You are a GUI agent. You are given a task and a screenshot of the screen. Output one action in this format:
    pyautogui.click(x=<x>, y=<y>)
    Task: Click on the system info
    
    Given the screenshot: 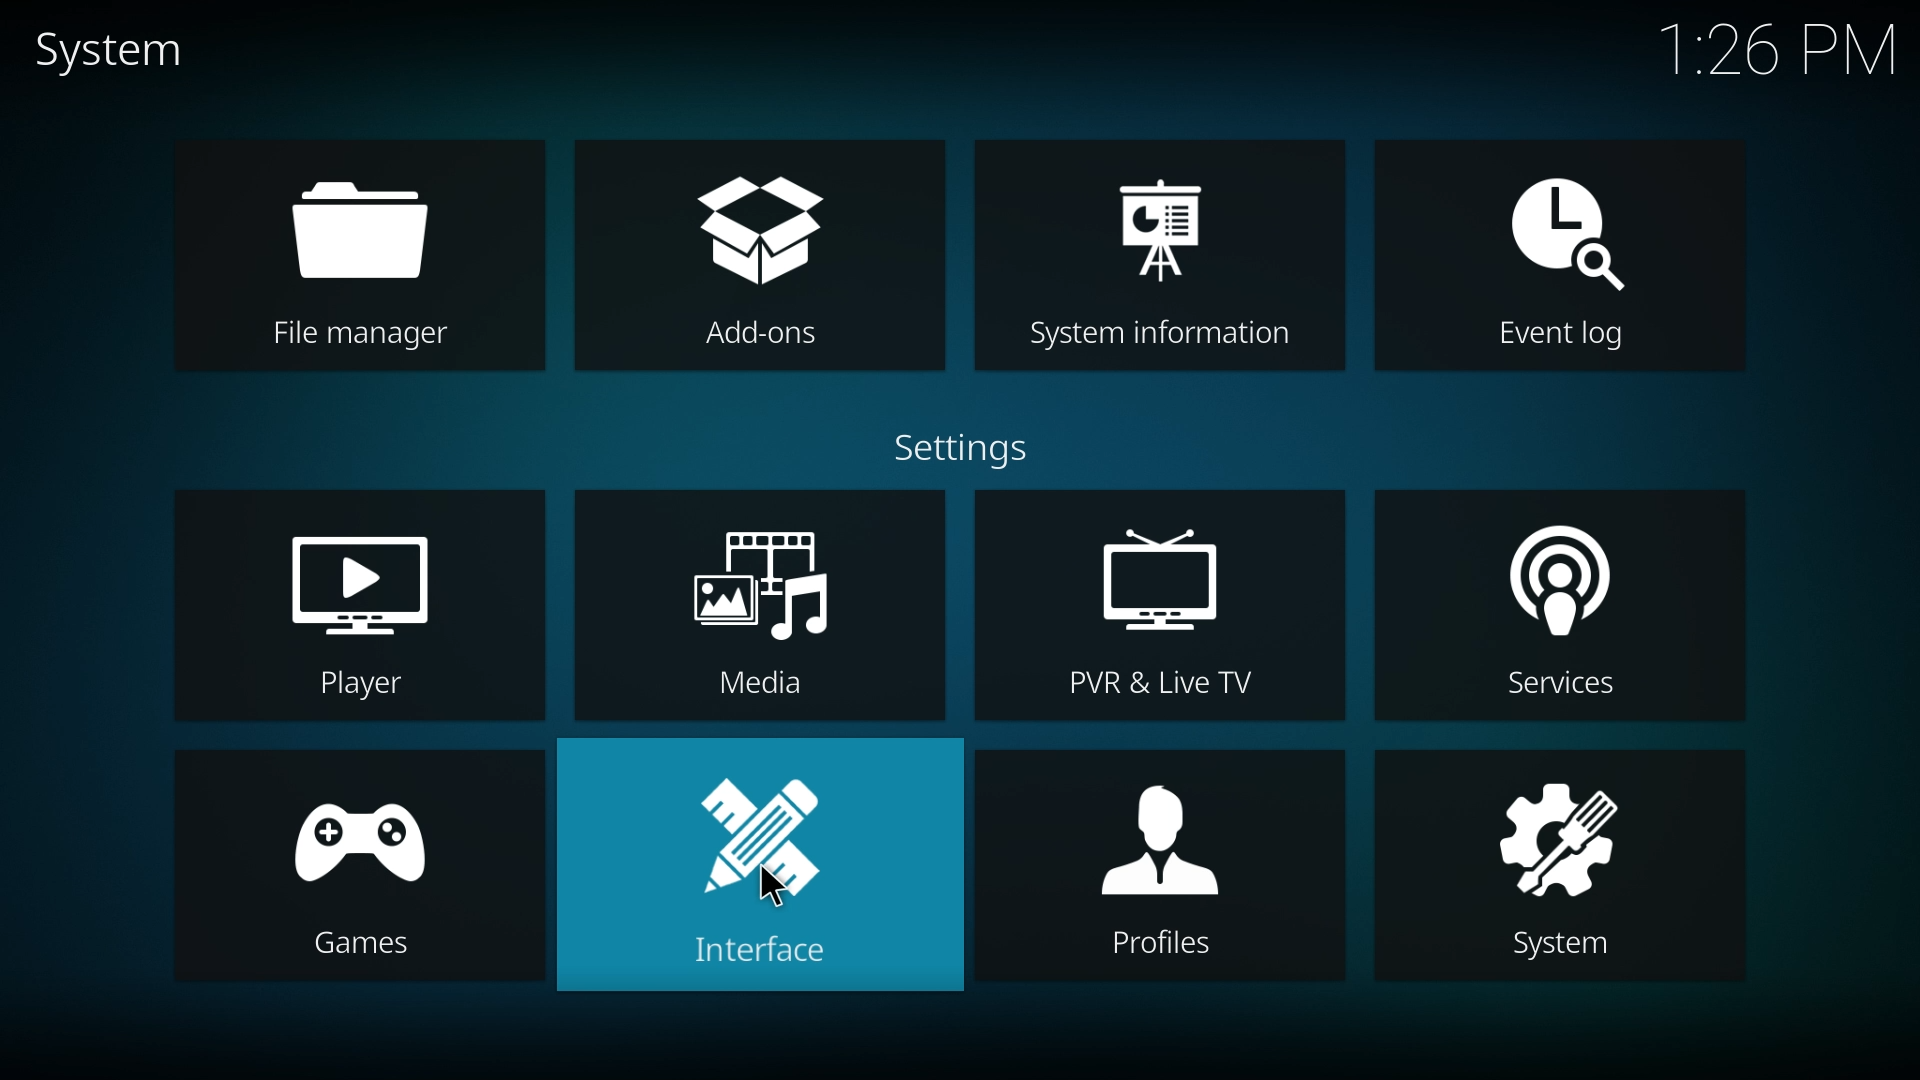 What is the action you would take?
    pyautogui.click(x=1159, y=259)
    